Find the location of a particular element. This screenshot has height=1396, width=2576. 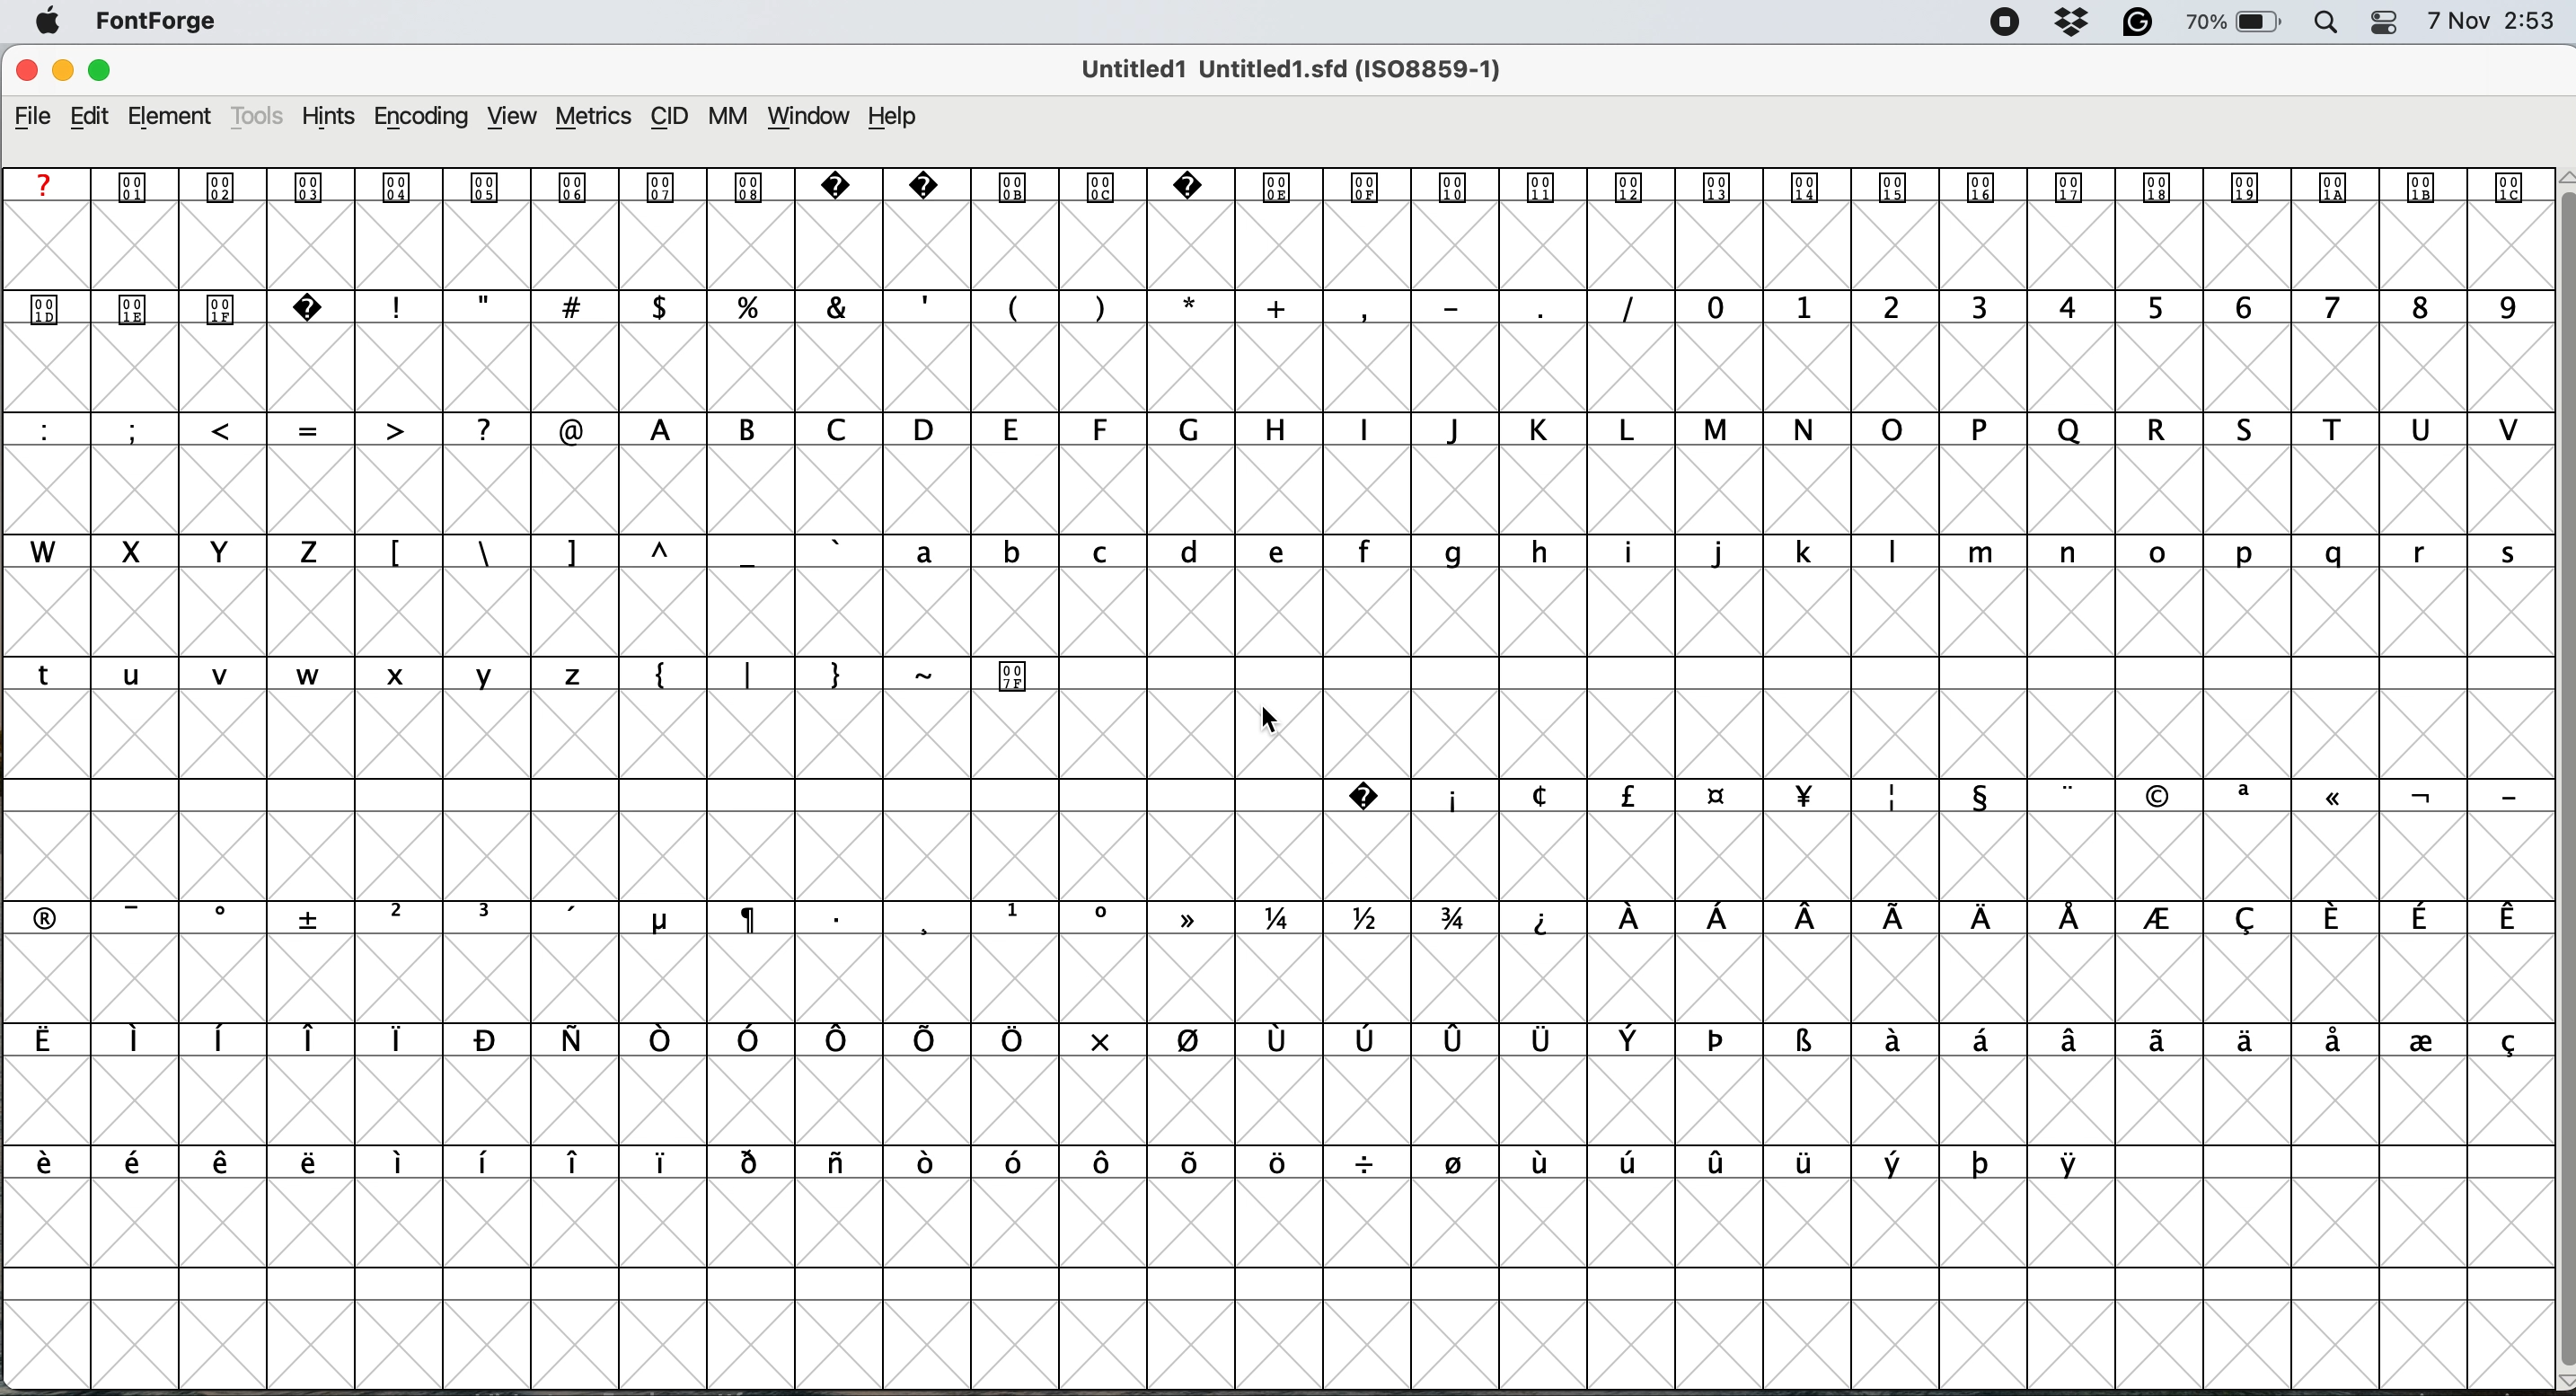

control center is located at coordinates (2391, 21).